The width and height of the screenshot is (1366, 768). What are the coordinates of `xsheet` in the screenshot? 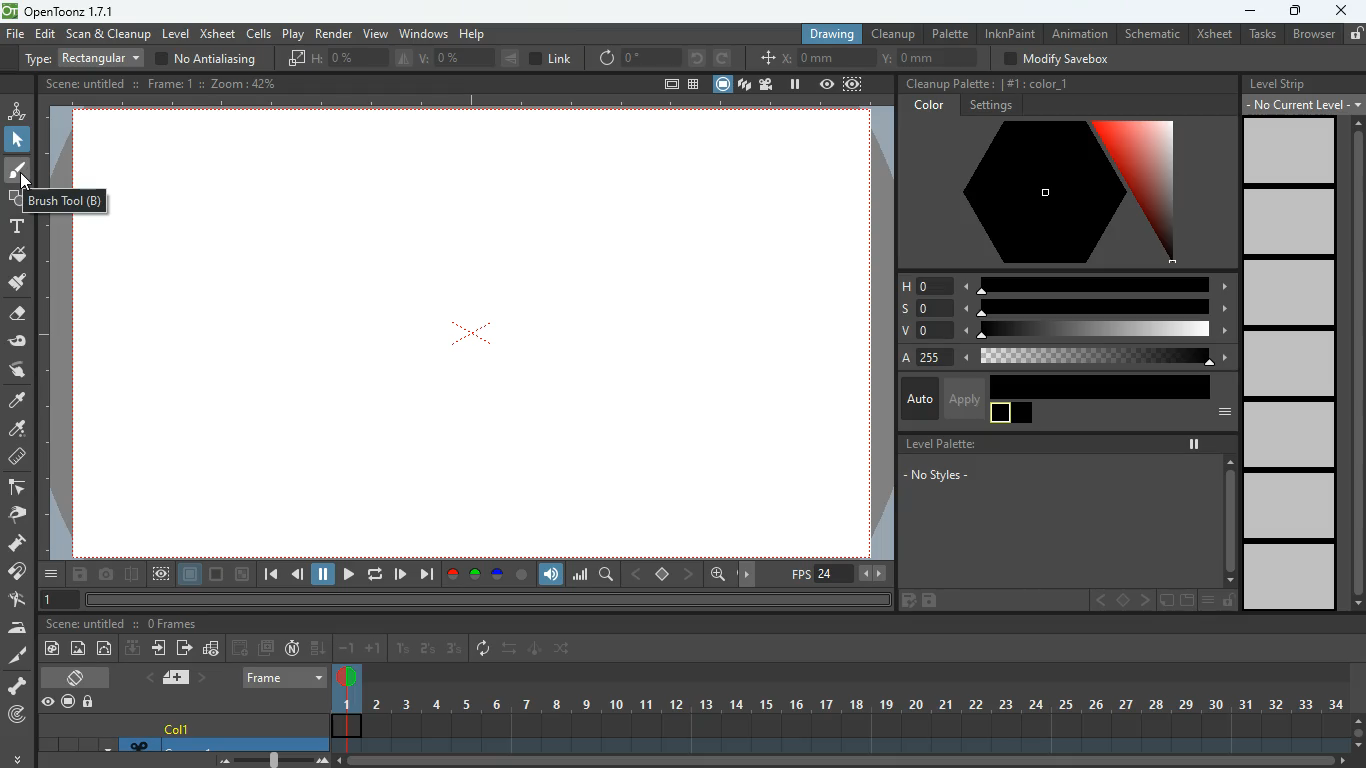 It's located at (1213, 34).